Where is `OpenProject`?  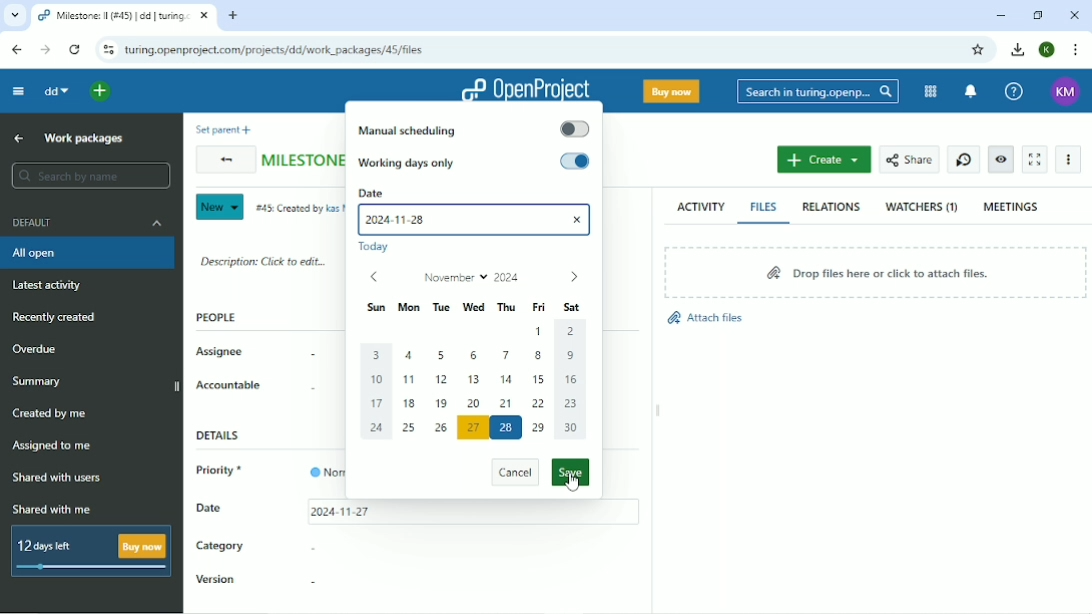
OpenProject is located at coordinates (524, 85).